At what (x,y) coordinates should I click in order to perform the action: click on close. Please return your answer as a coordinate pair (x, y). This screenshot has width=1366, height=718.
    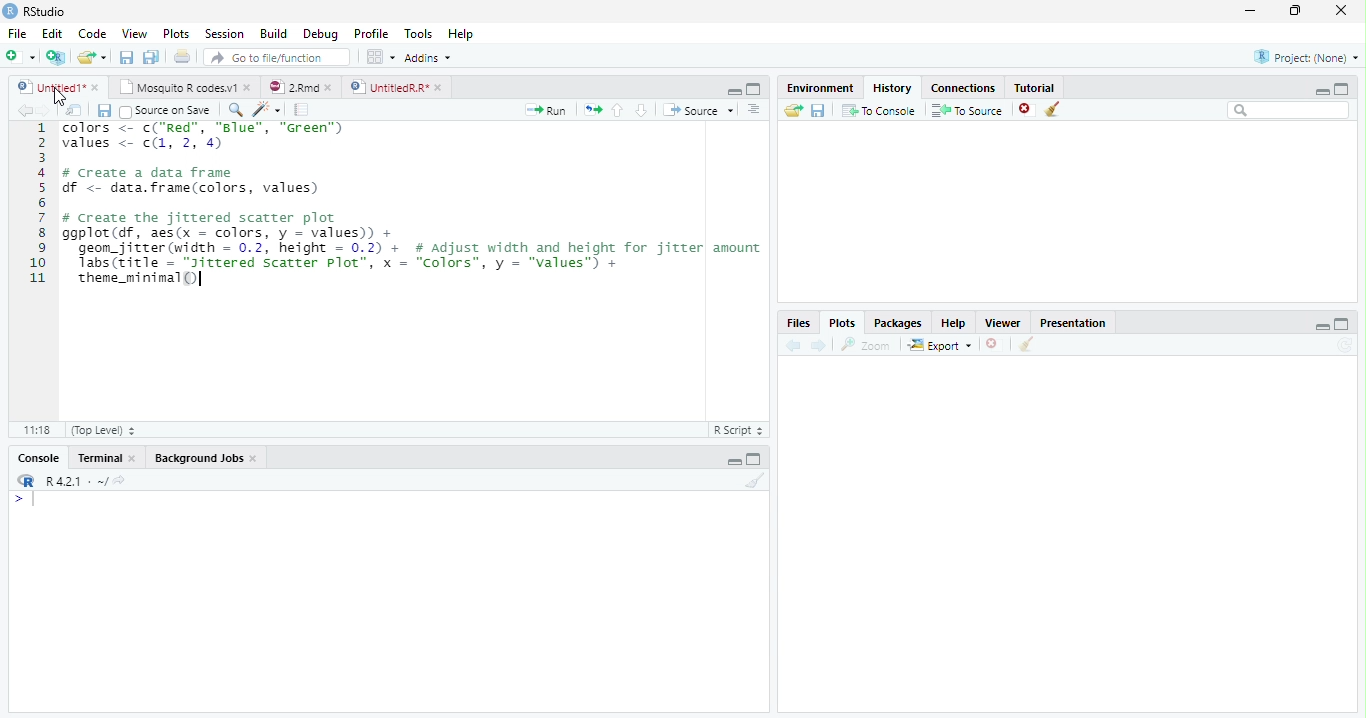
    Looking at the image, I should click on (328, 88).